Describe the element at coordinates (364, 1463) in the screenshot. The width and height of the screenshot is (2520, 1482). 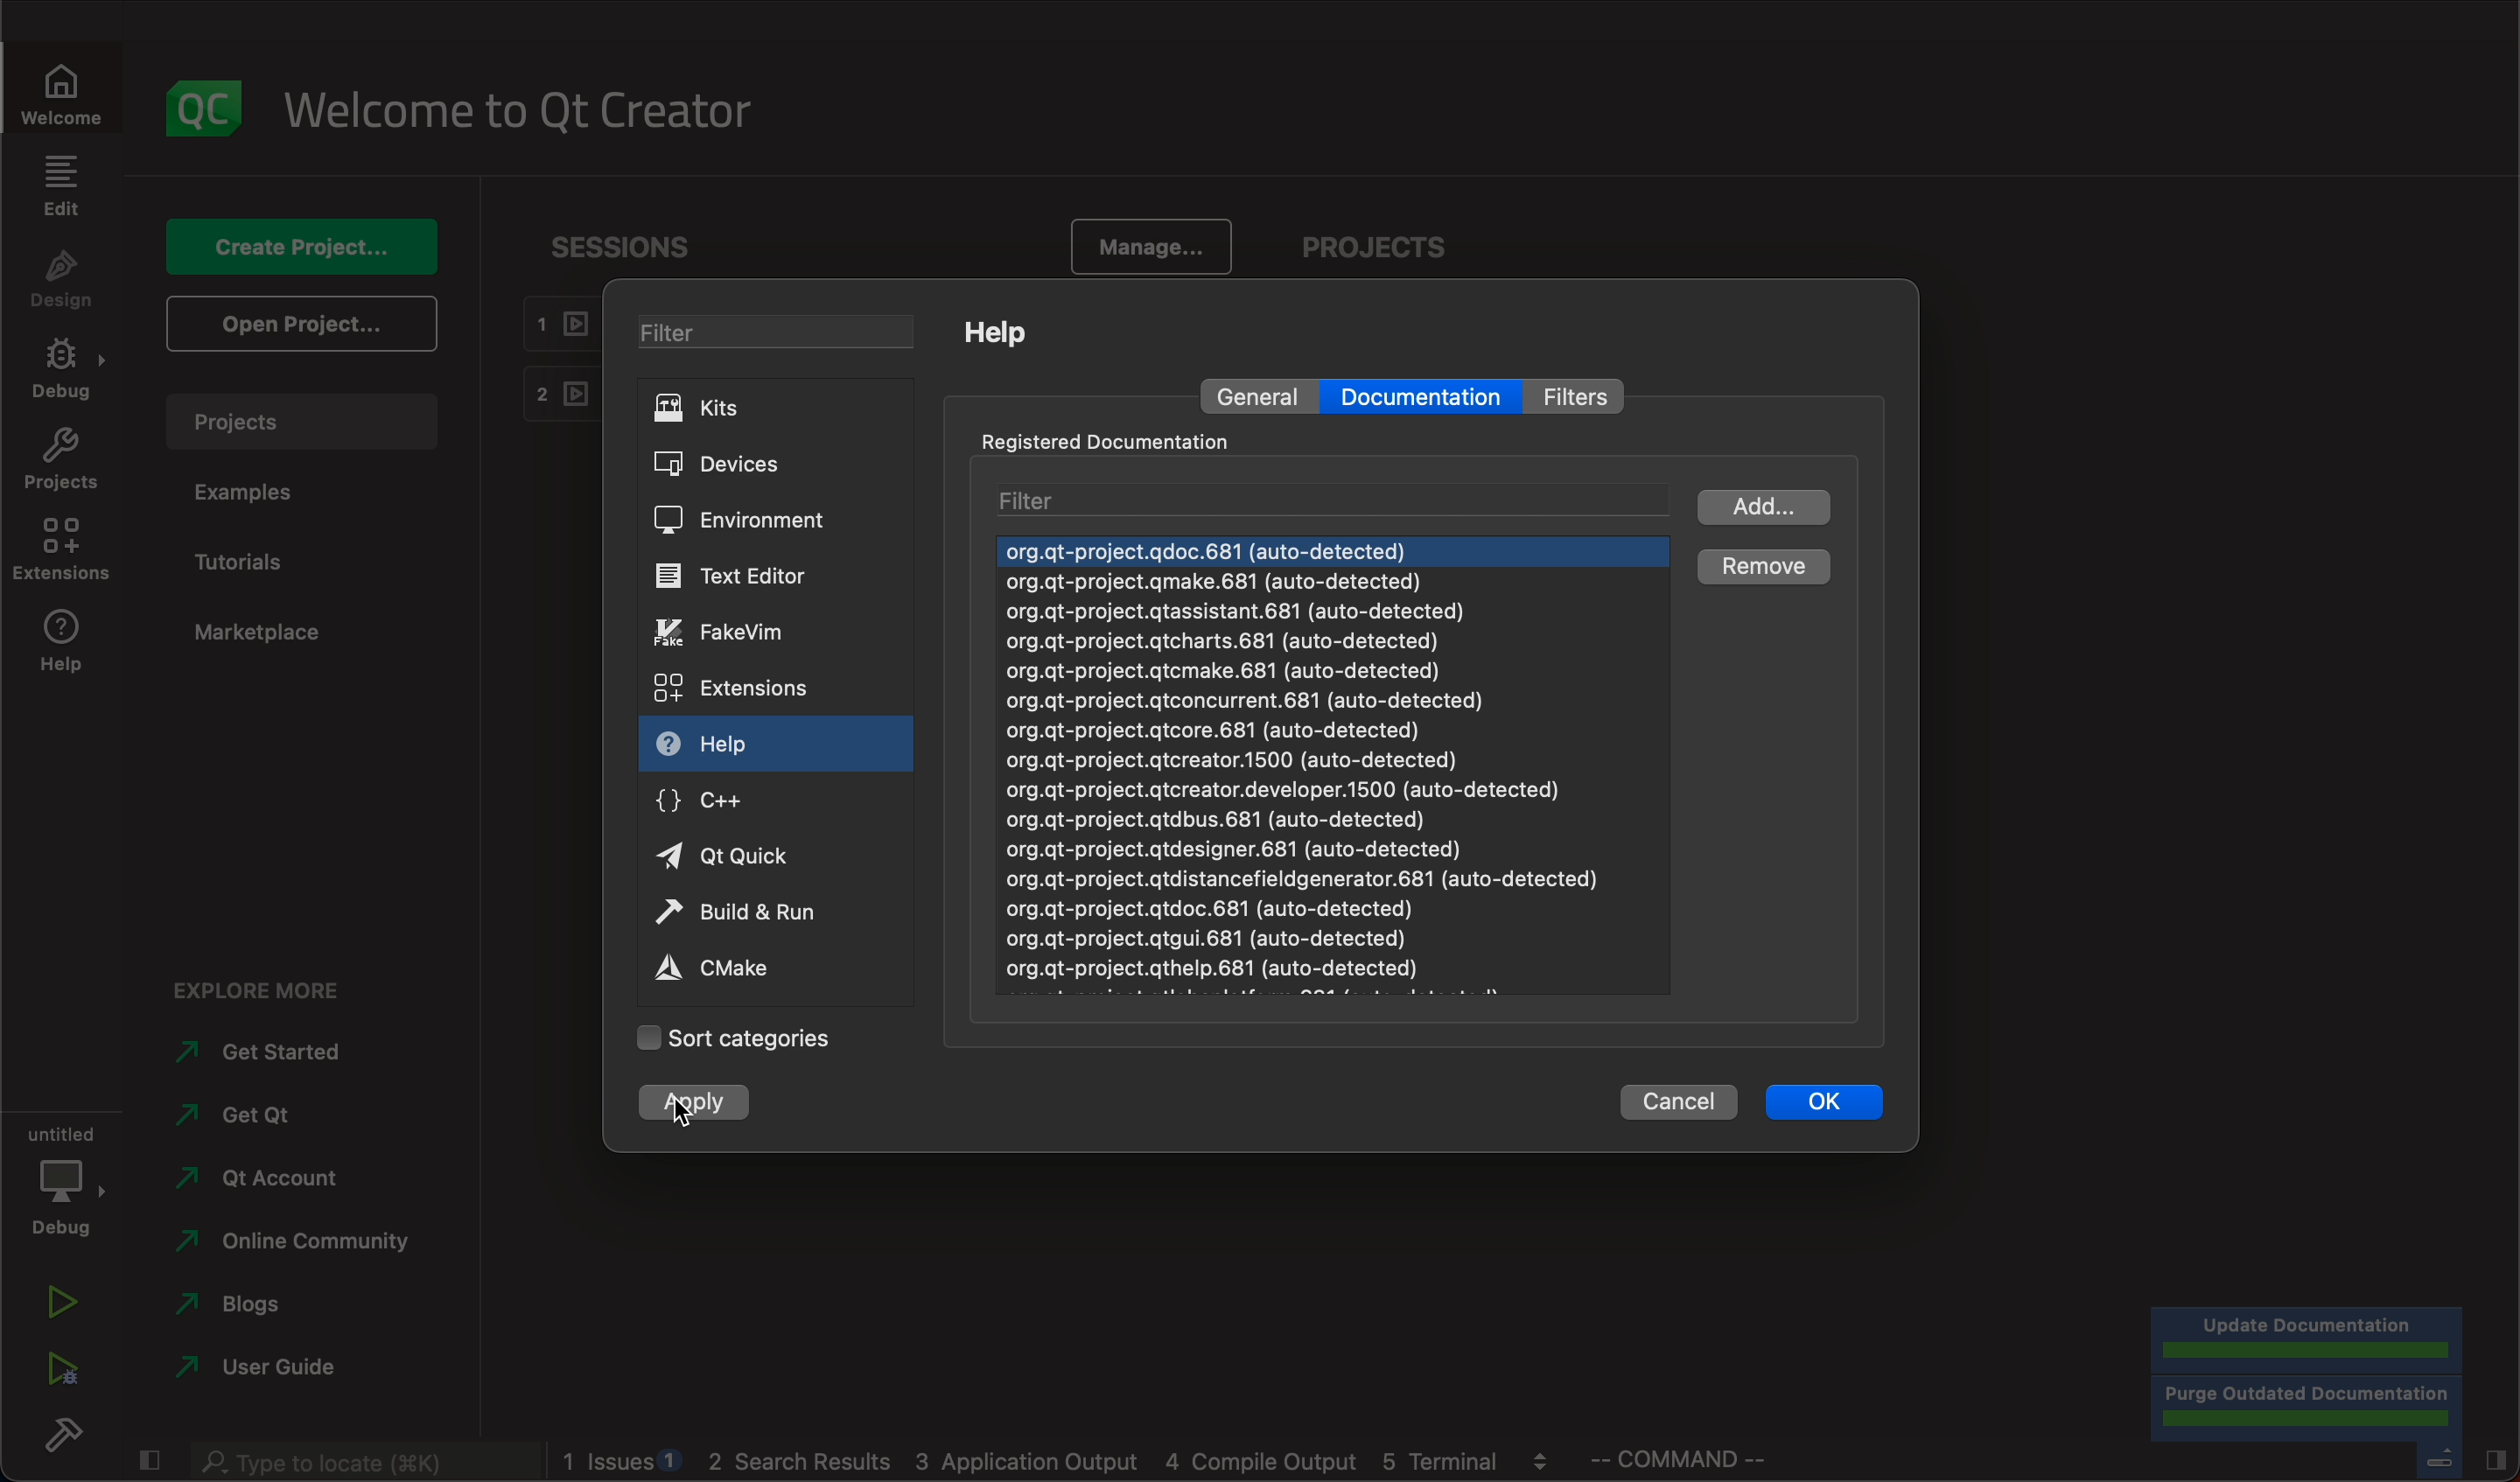
I see `search bar` at that location.